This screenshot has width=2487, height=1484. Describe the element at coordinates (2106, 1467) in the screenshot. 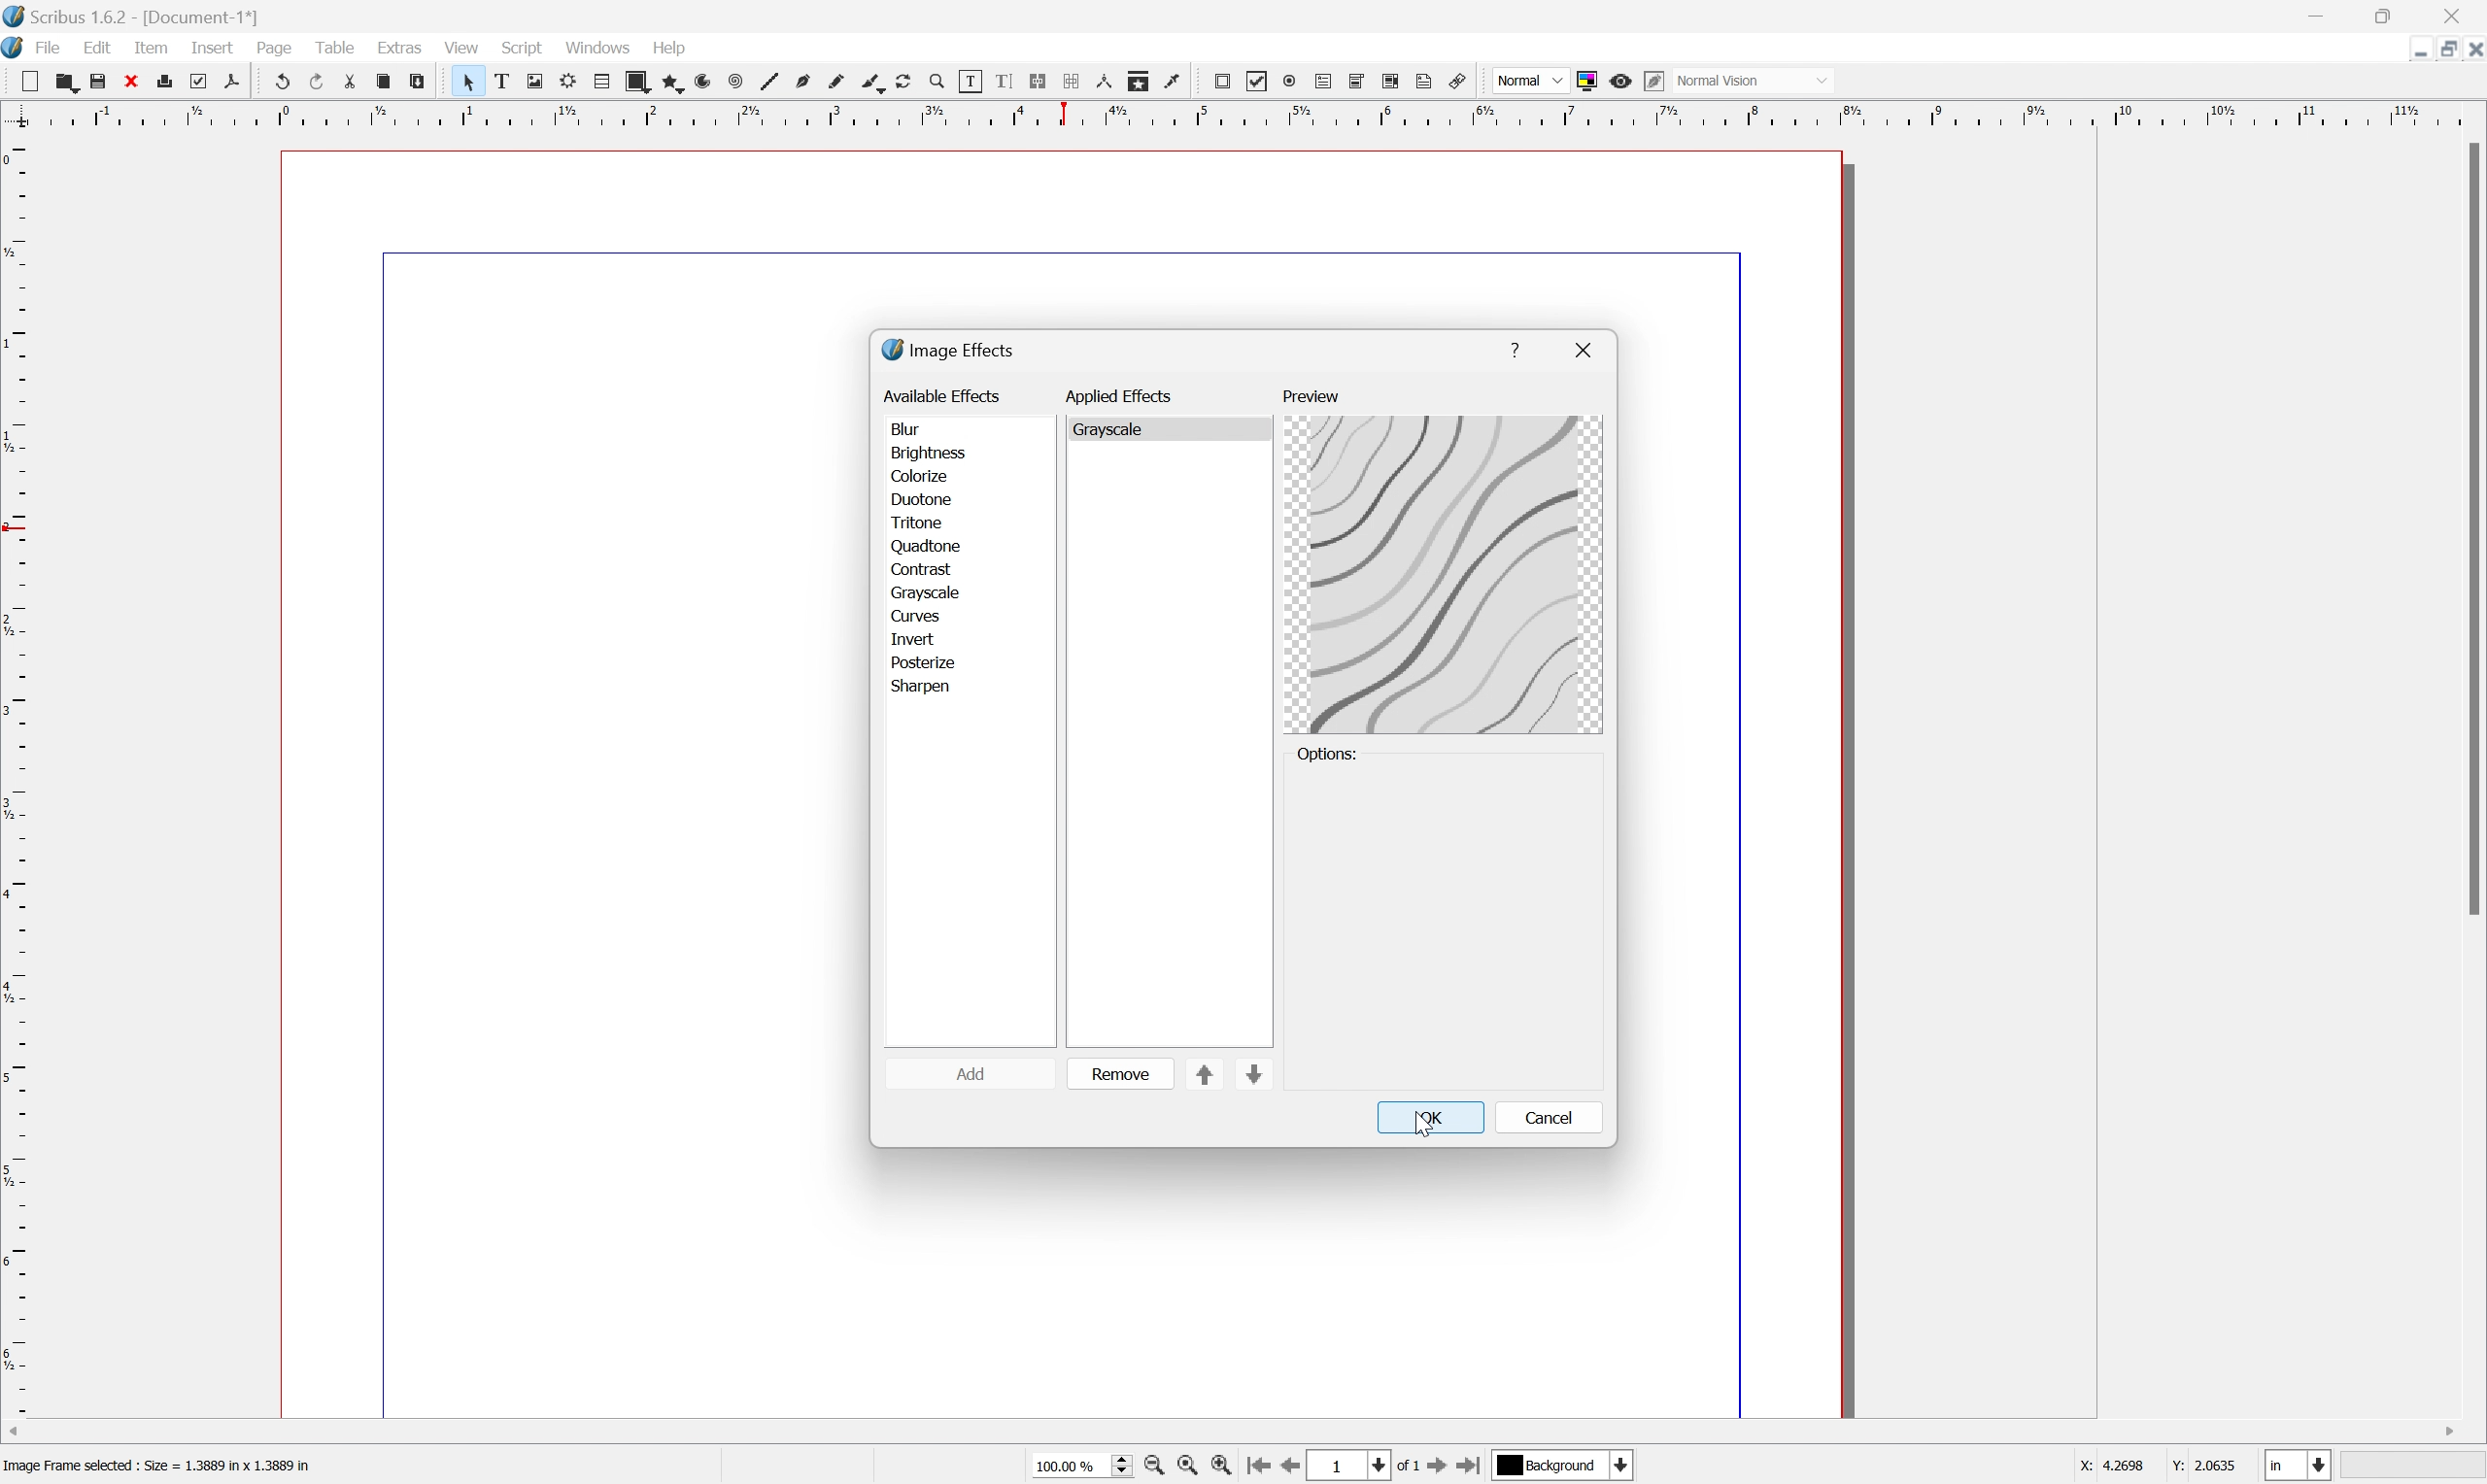

I see `x: 4.2698` at that location.